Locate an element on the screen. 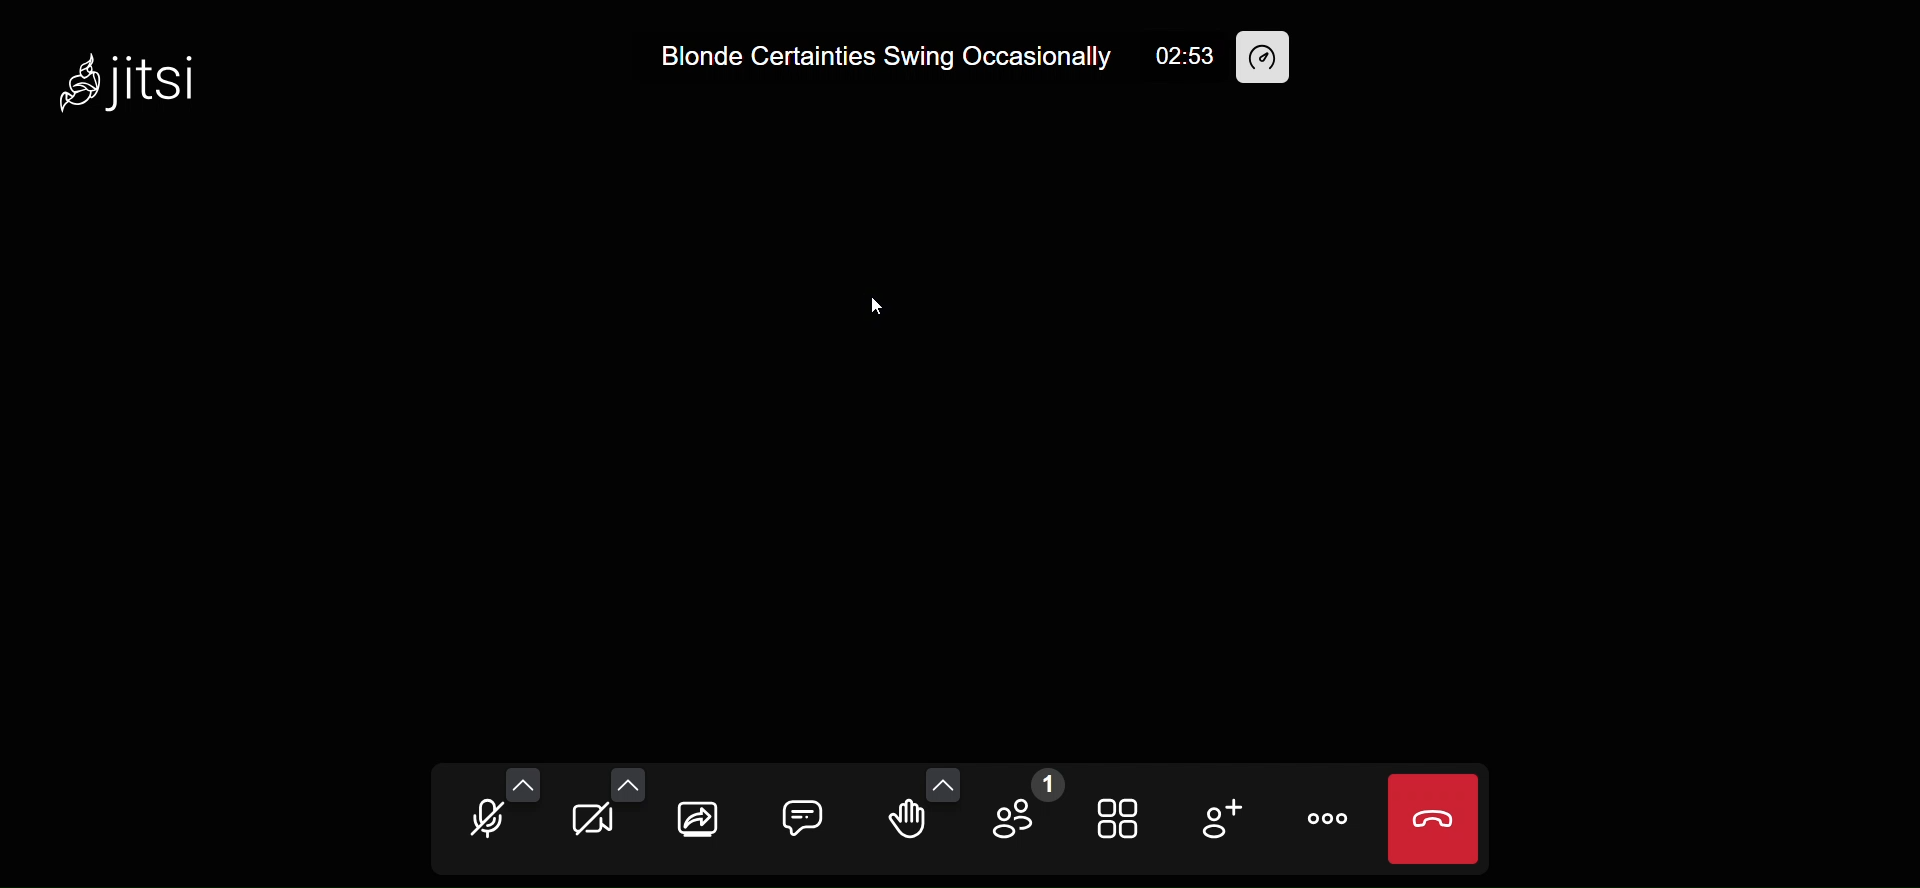  leave call is located at coordinates (1433, 819).